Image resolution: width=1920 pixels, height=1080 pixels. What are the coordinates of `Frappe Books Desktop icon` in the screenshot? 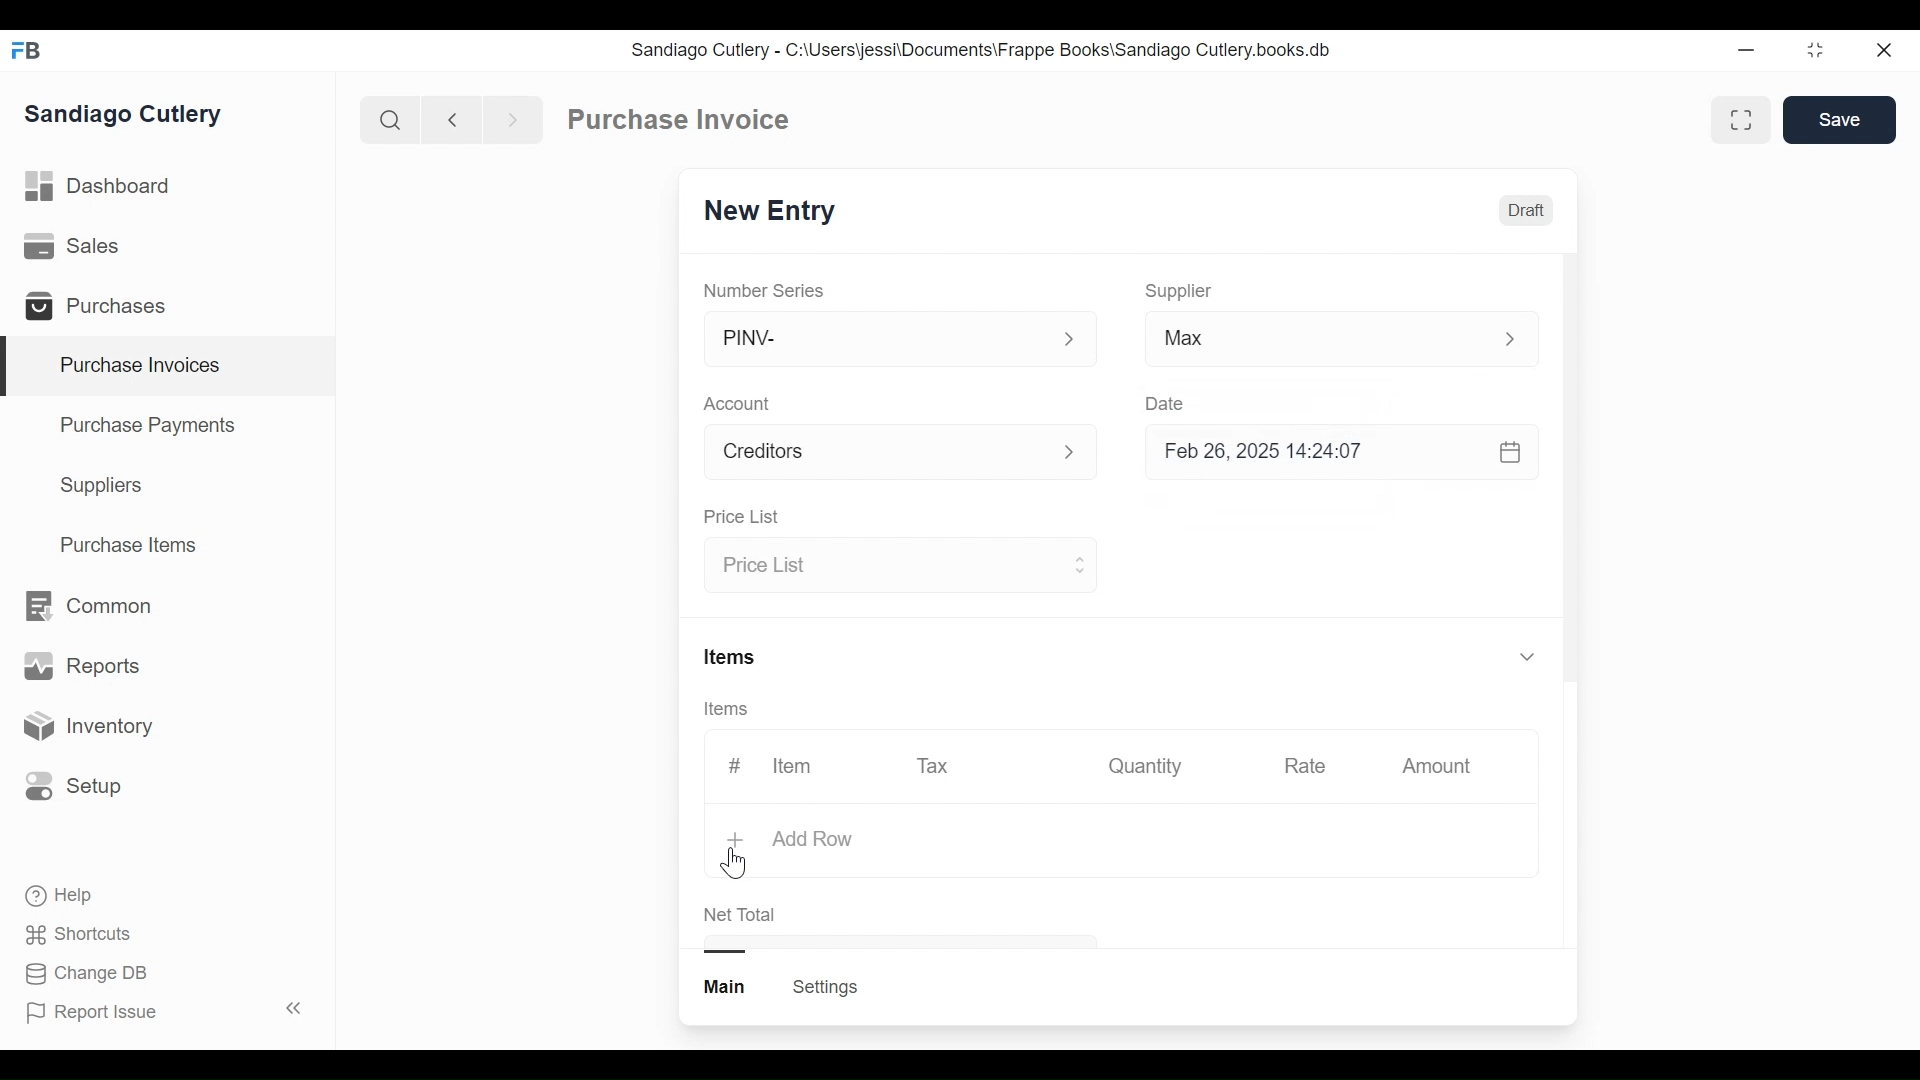 It's located at (33, 52).